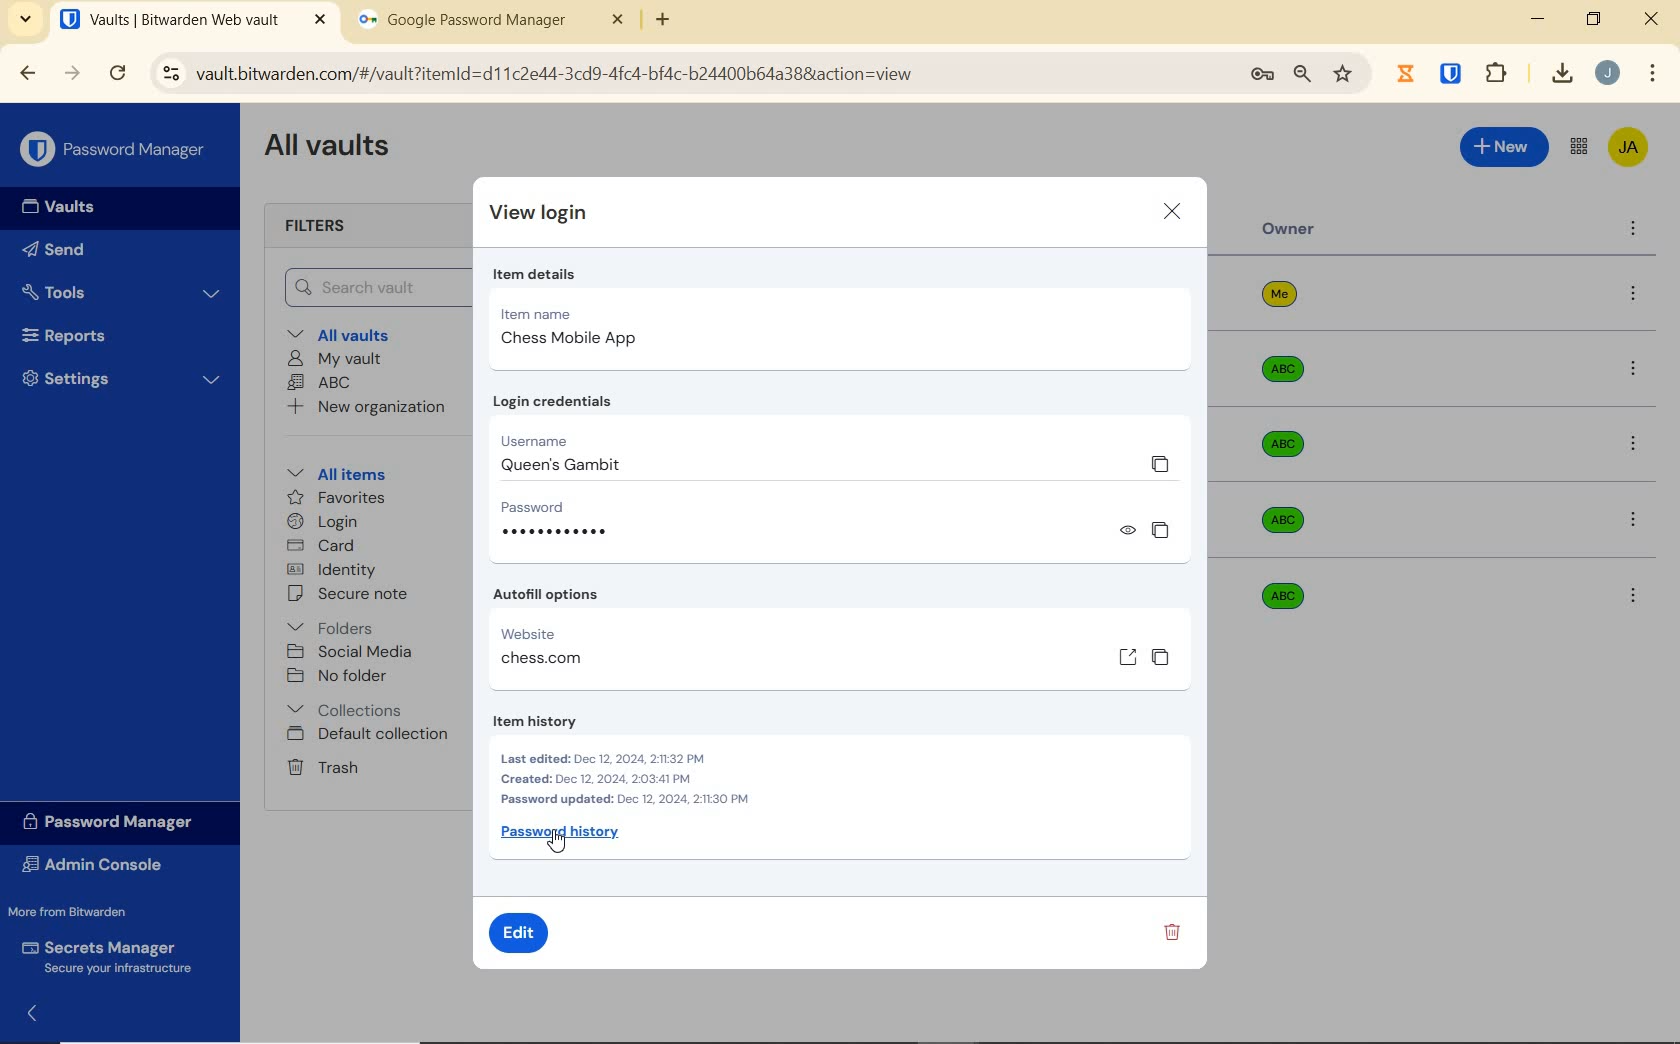 The image size is (1680, 1044). Describe the element at coordinates (1633, 594) in the screenshot. I see `more options` at that location.